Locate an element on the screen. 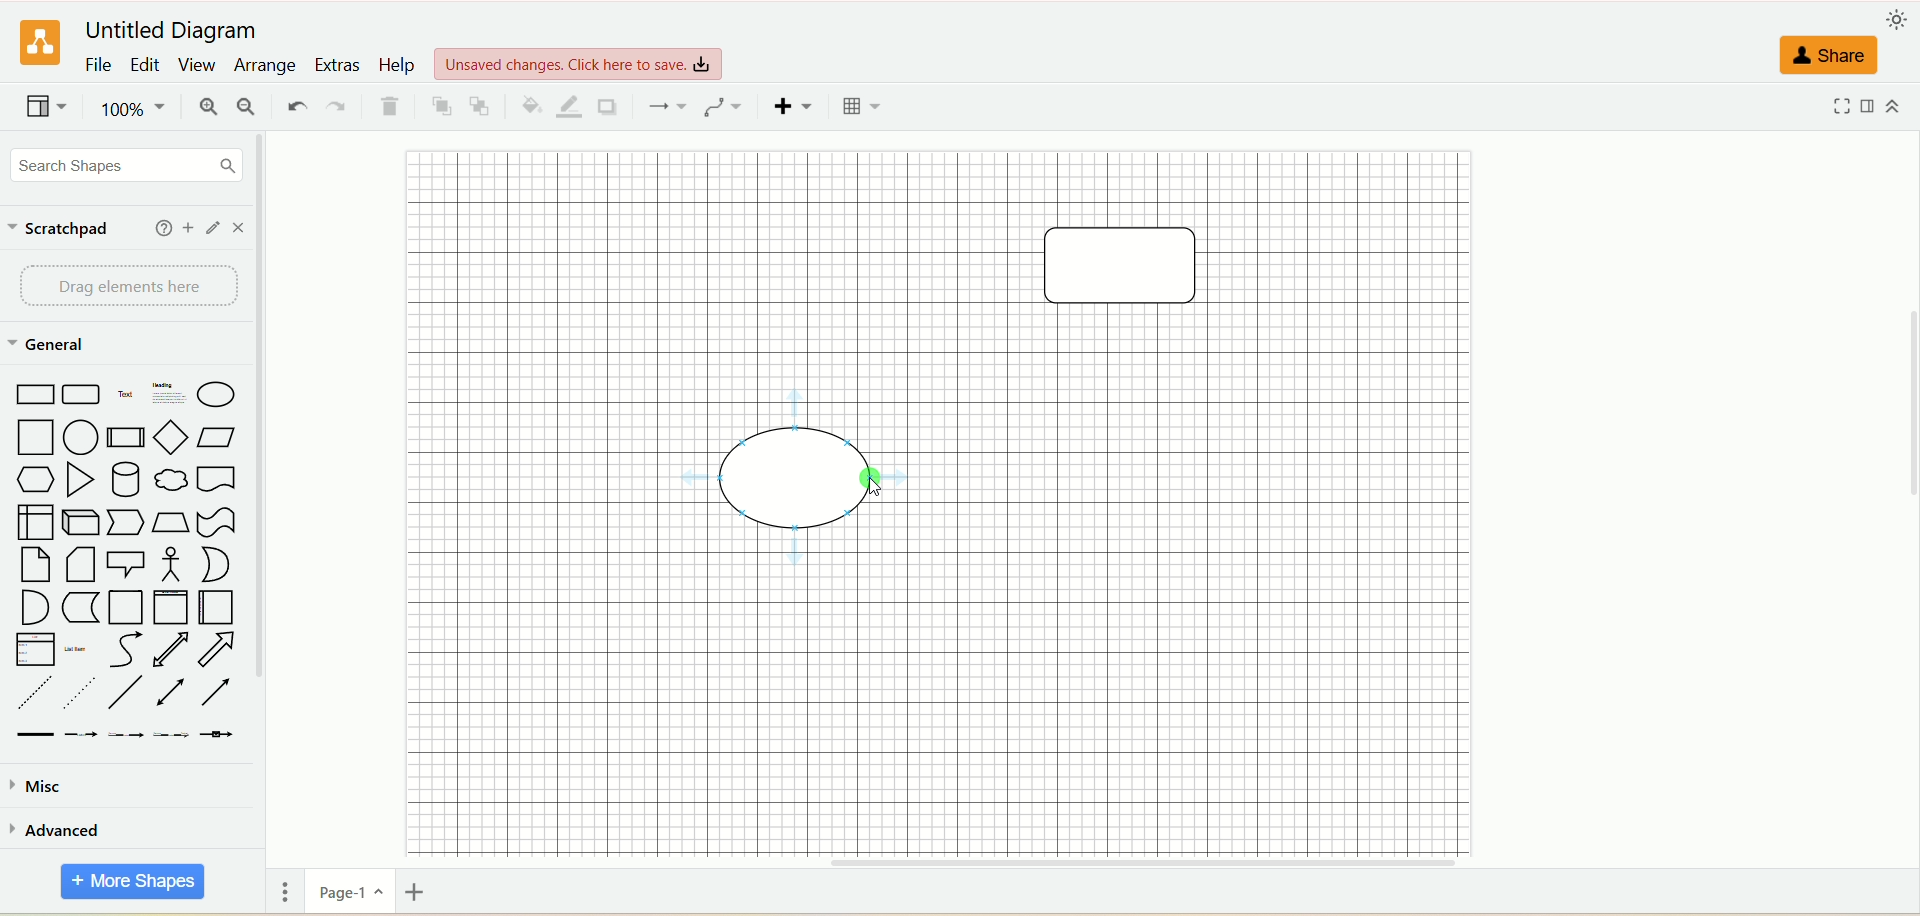  zoom factor is located at coordinates (131, 111).